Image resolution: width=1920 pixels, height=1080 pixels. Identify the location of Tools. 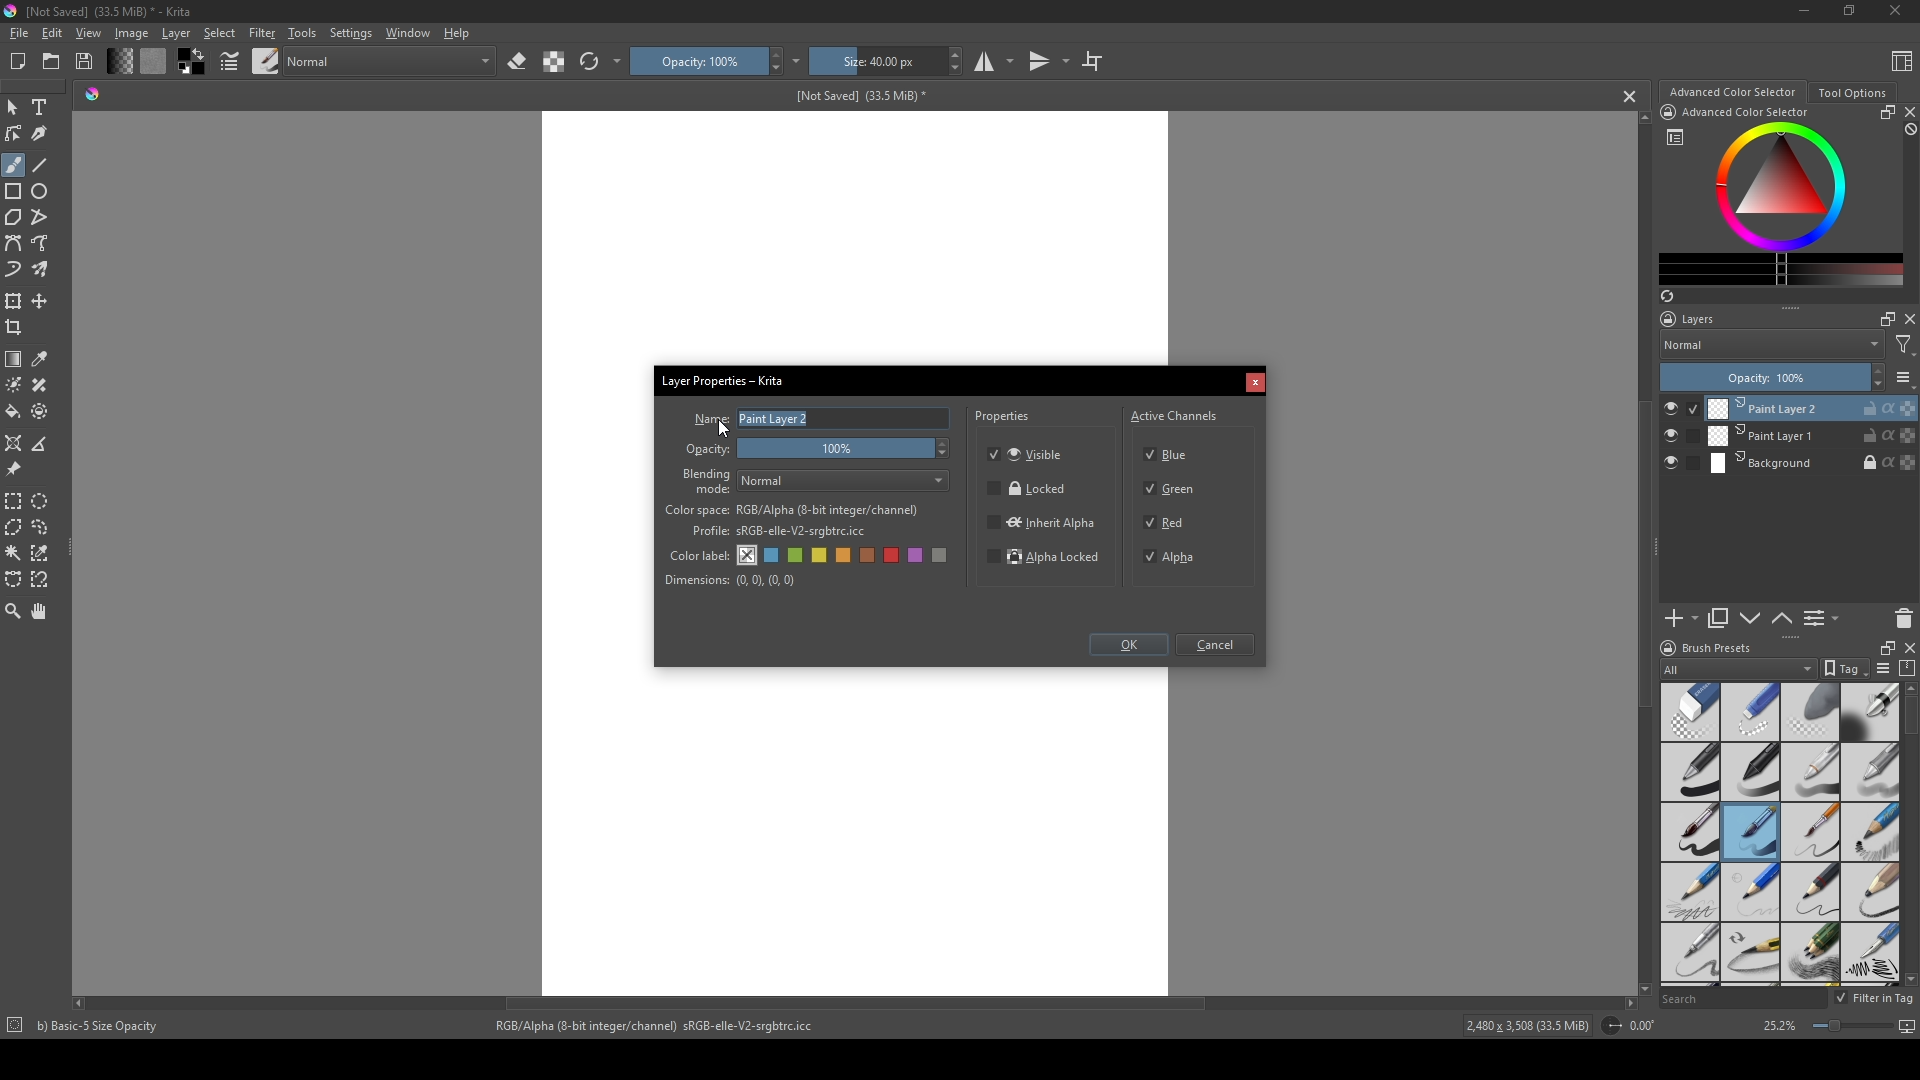
(302, 32).